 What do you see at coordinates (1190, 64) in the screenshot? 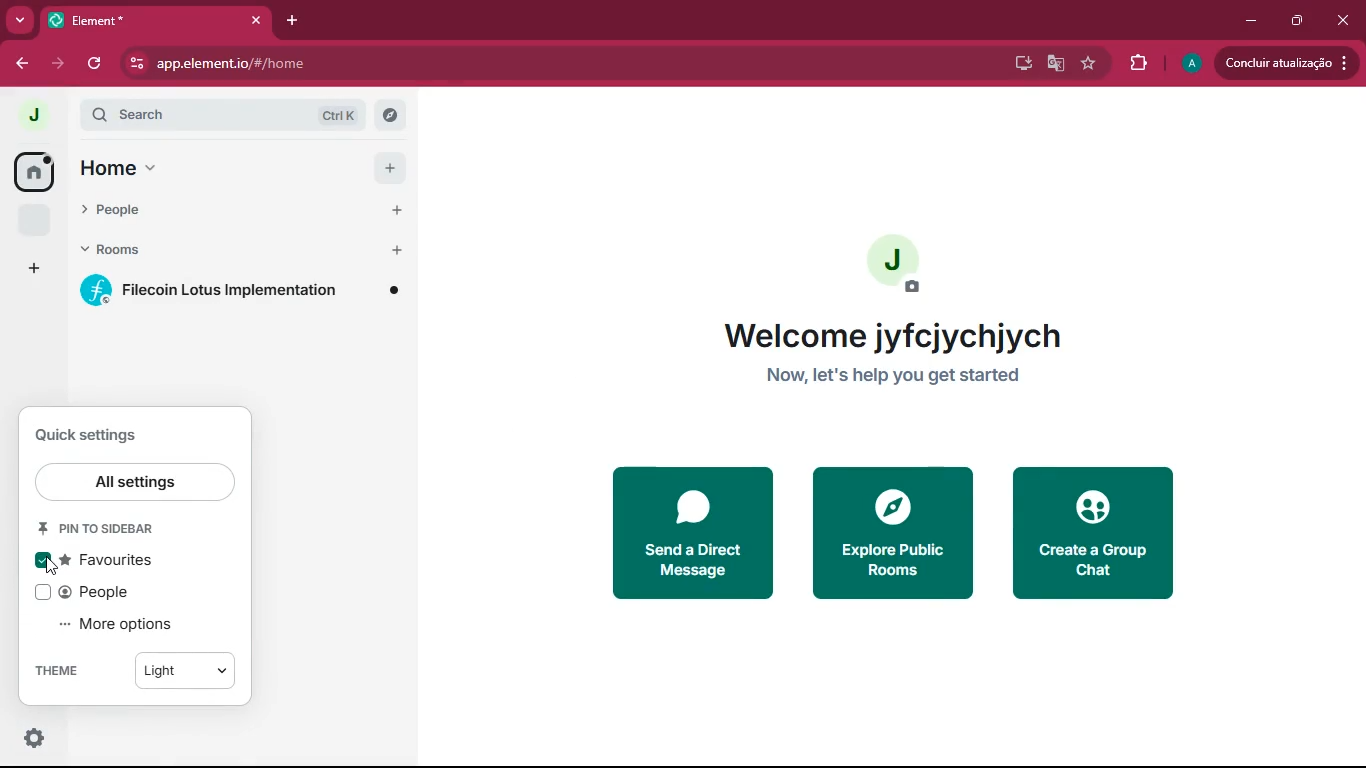
I see `profile` at bounding box center [1190, 64].